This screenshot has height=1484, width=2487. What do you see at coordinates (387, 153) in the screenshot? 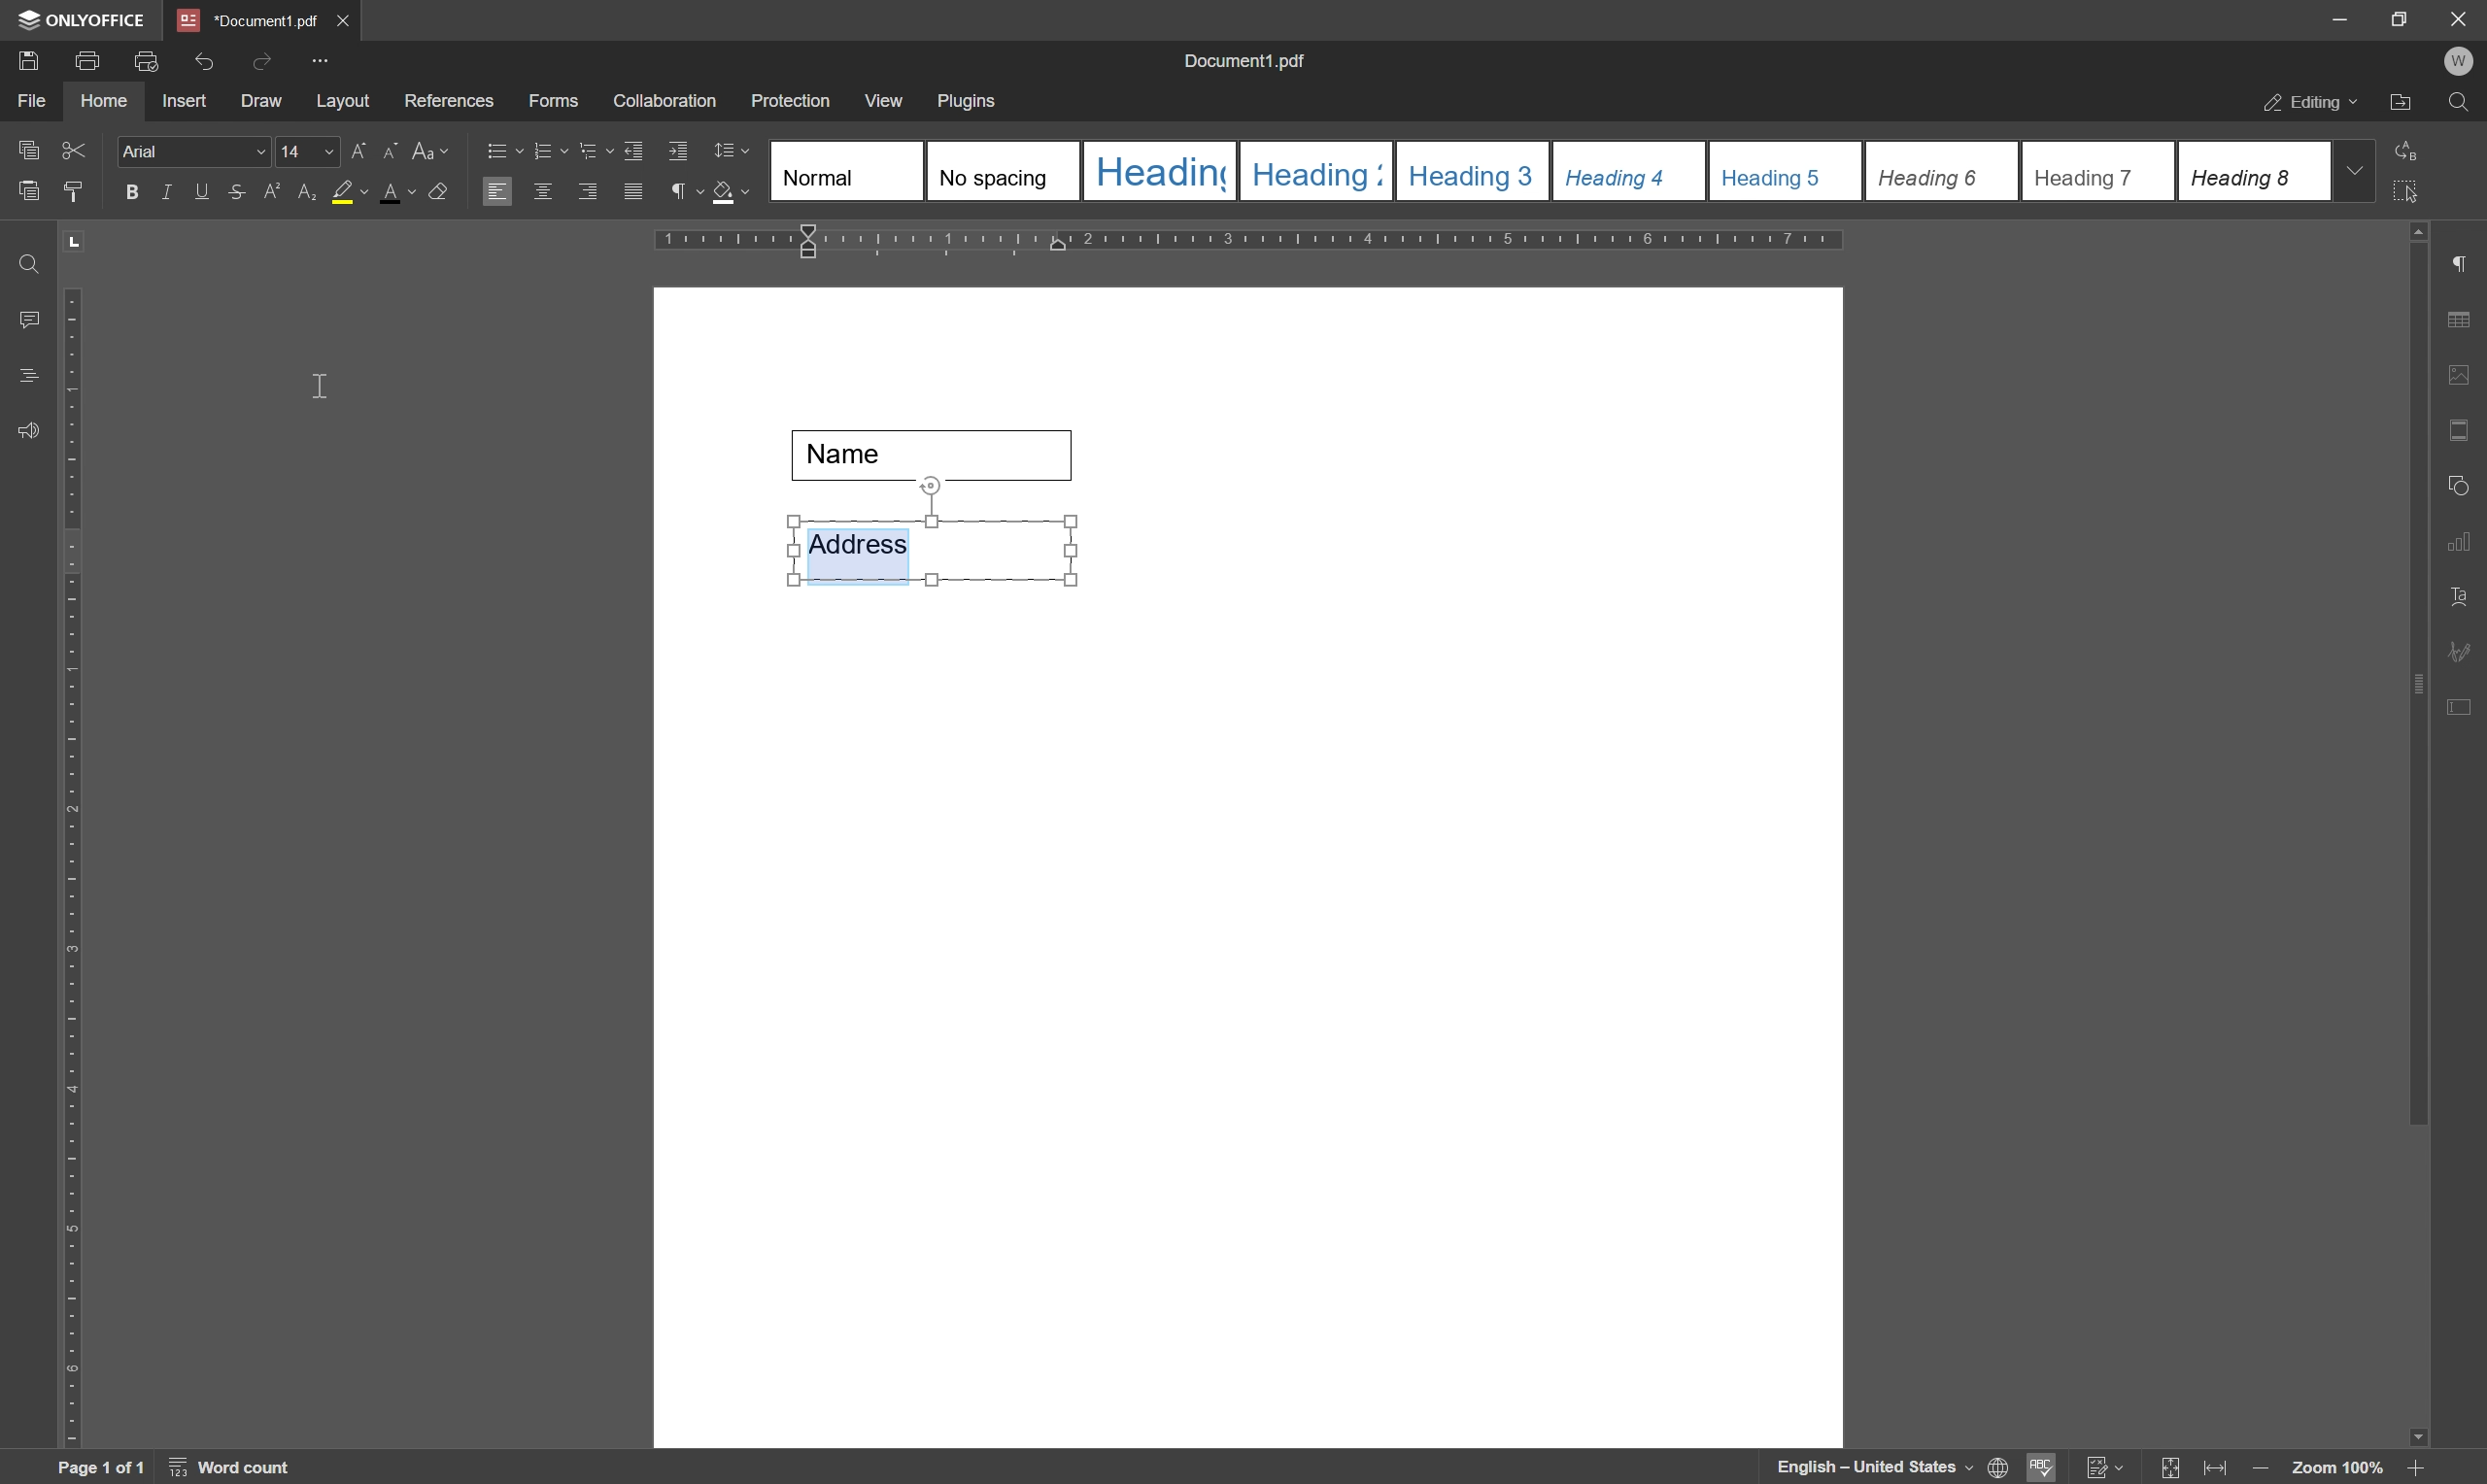
I see `decrement font size` at bounding box center [387, 153].